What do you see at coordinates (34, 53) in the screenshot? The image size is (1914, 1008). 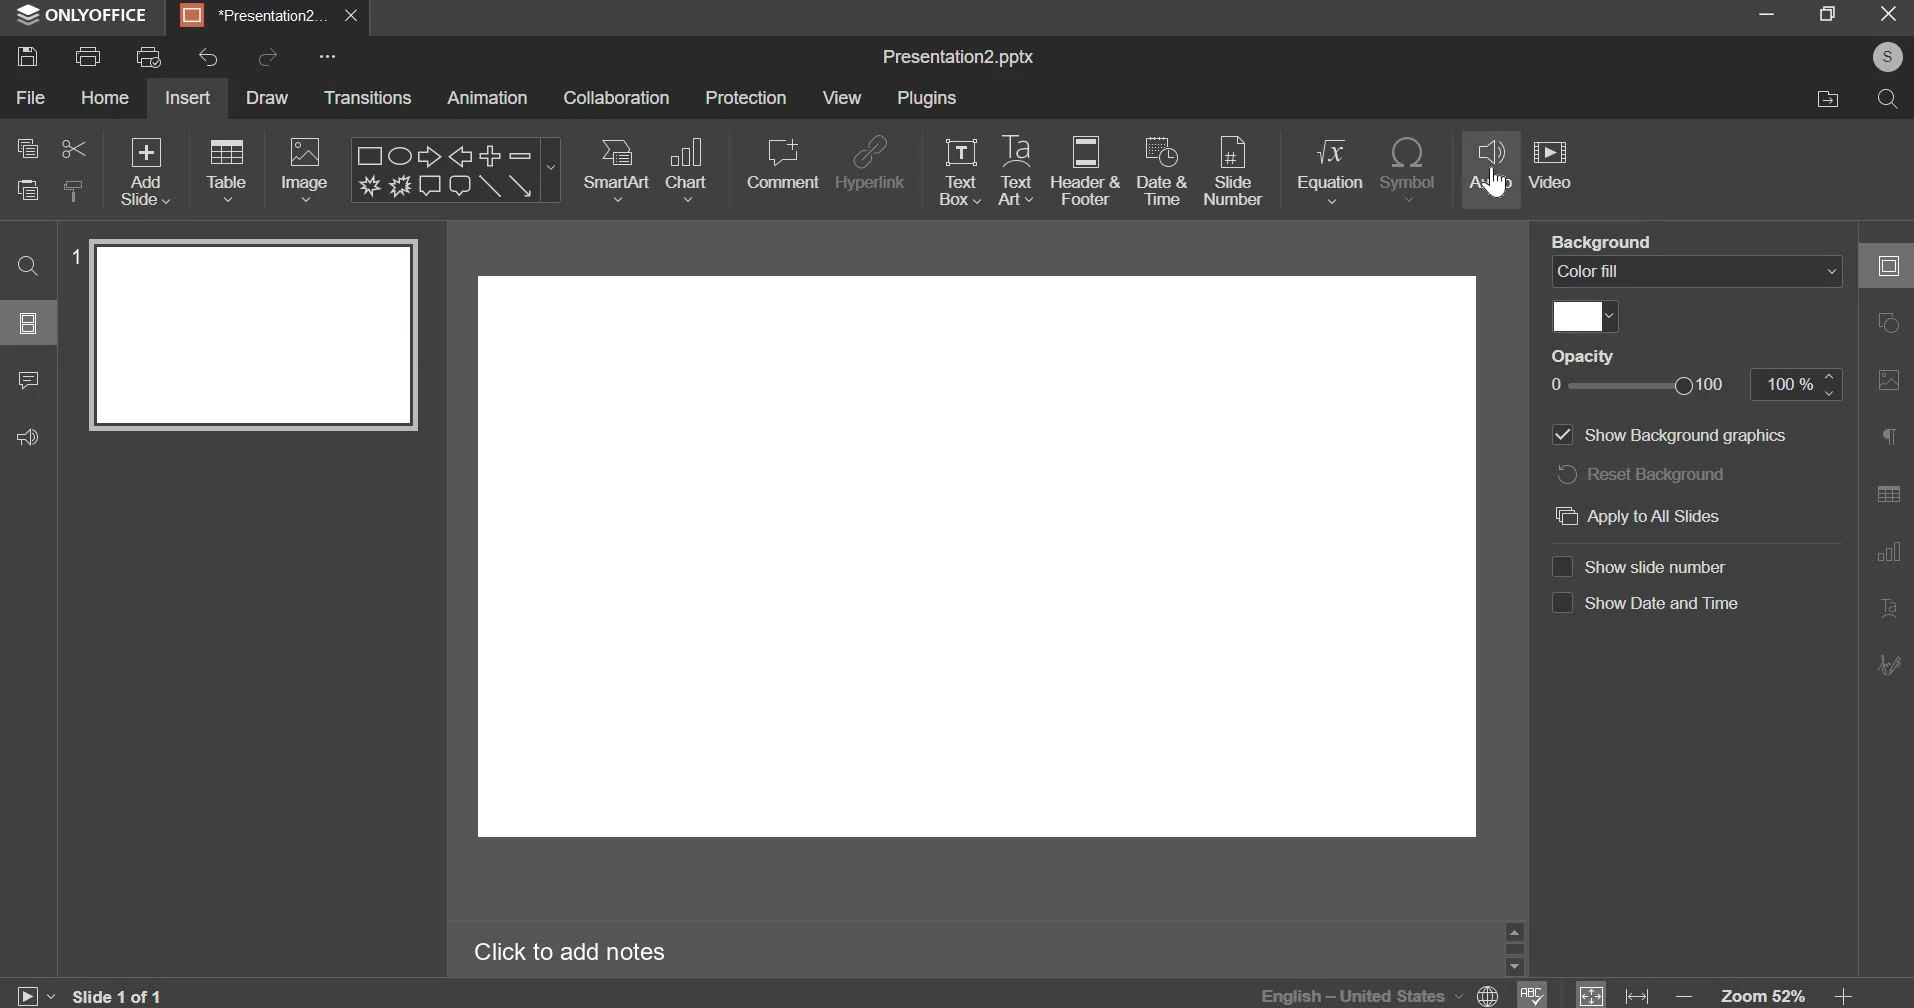 I see `save` at bounding box center [34, 53].